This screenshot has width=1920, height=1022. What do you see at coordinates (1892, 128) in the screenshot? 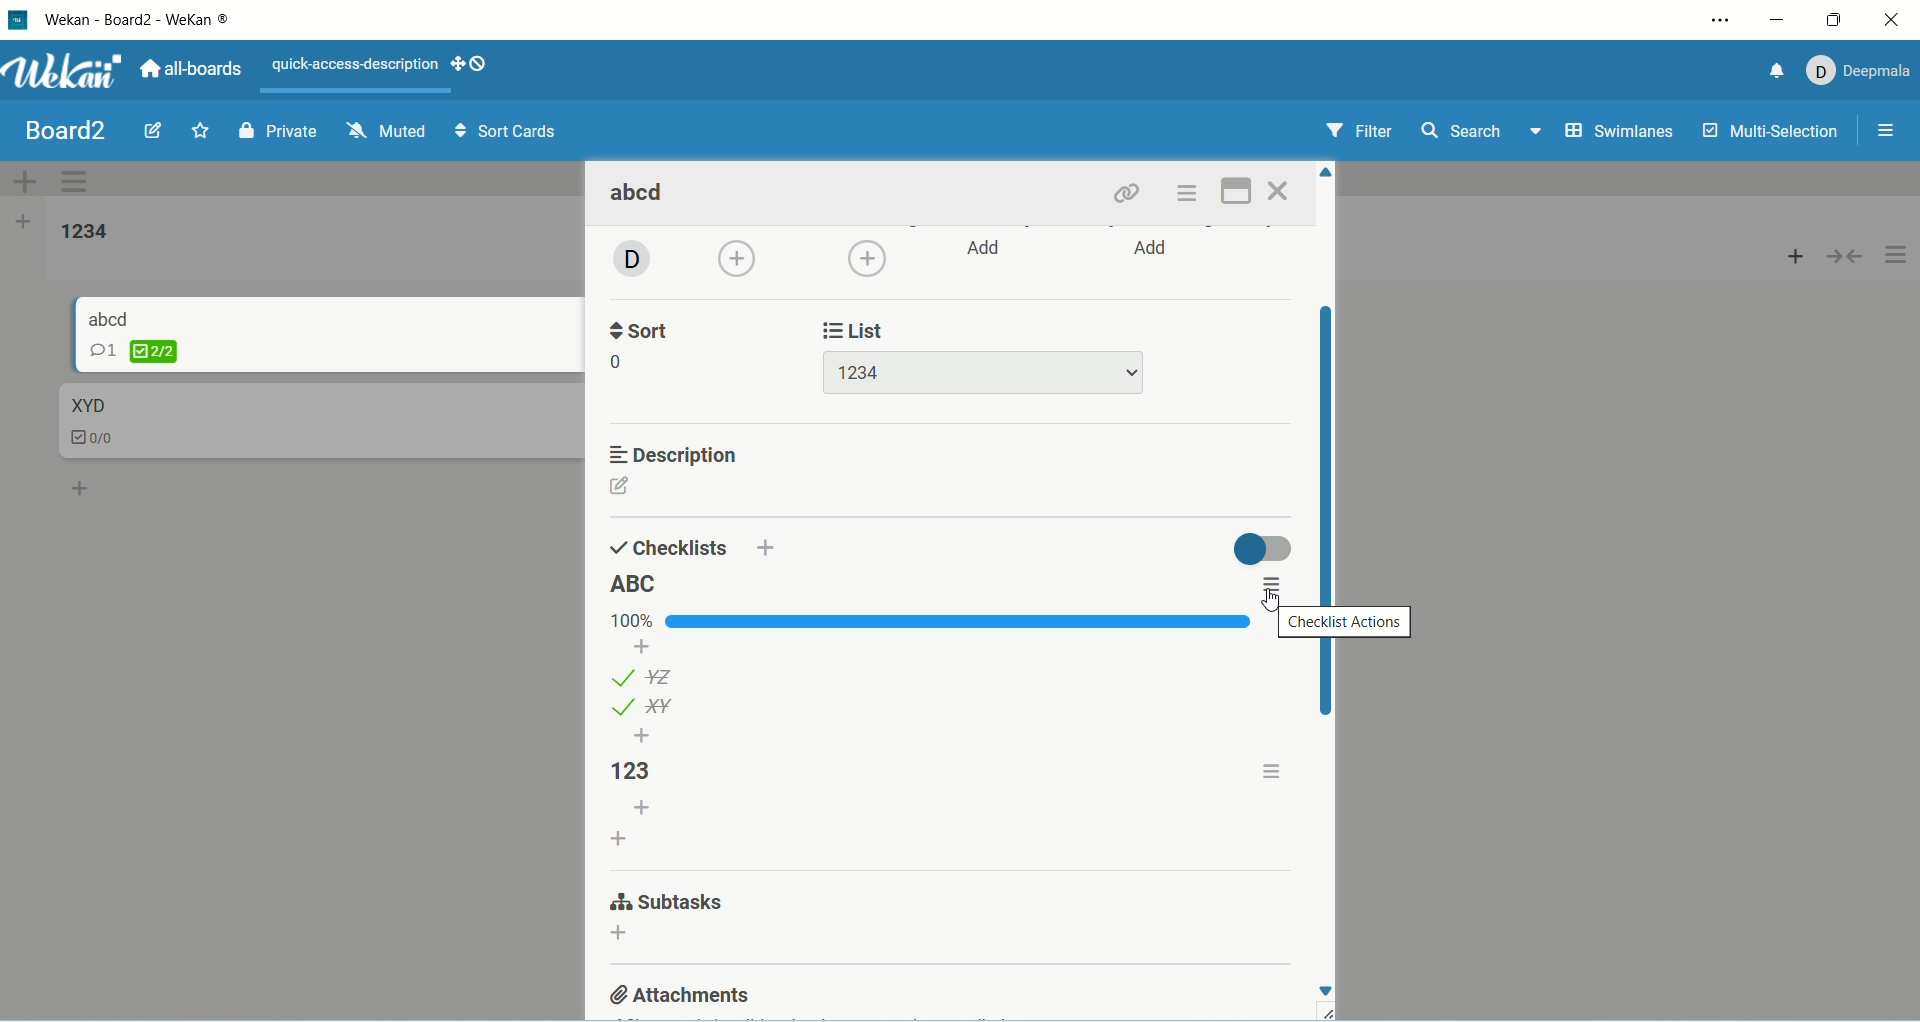
I see `options` at bounding box center [1892, 128].